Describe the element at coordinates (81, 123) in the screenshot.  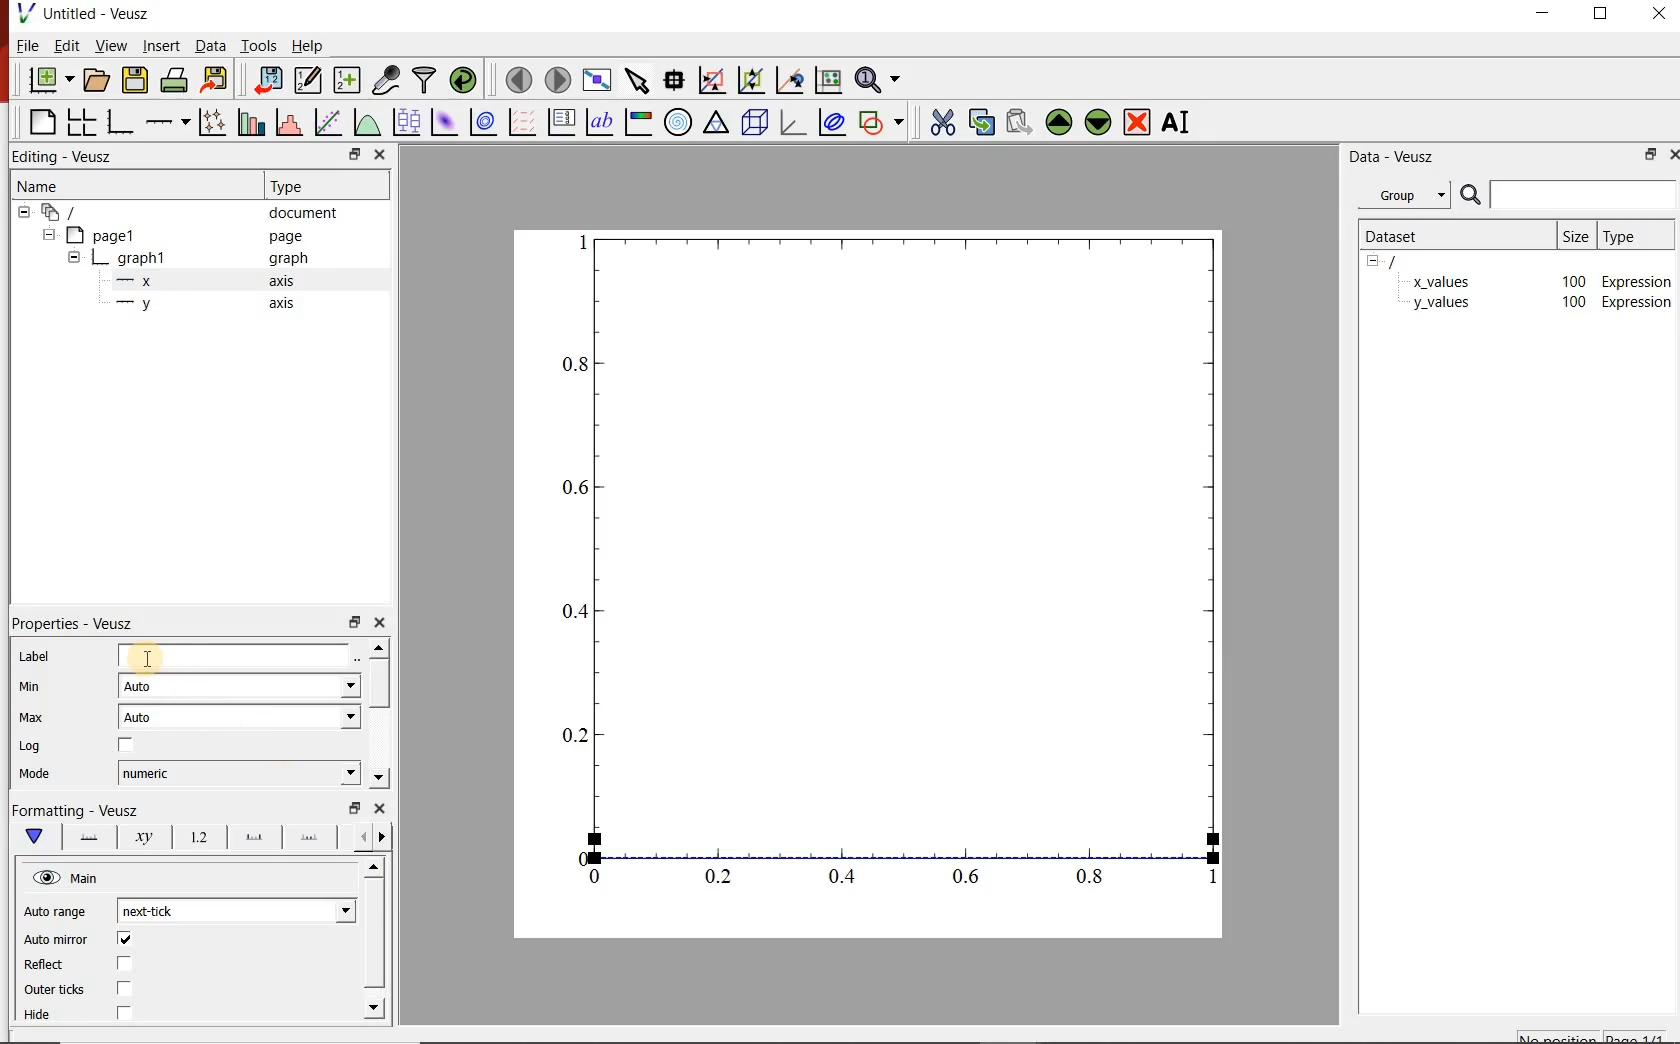
I see `arrange graphs in a grid` at that location.